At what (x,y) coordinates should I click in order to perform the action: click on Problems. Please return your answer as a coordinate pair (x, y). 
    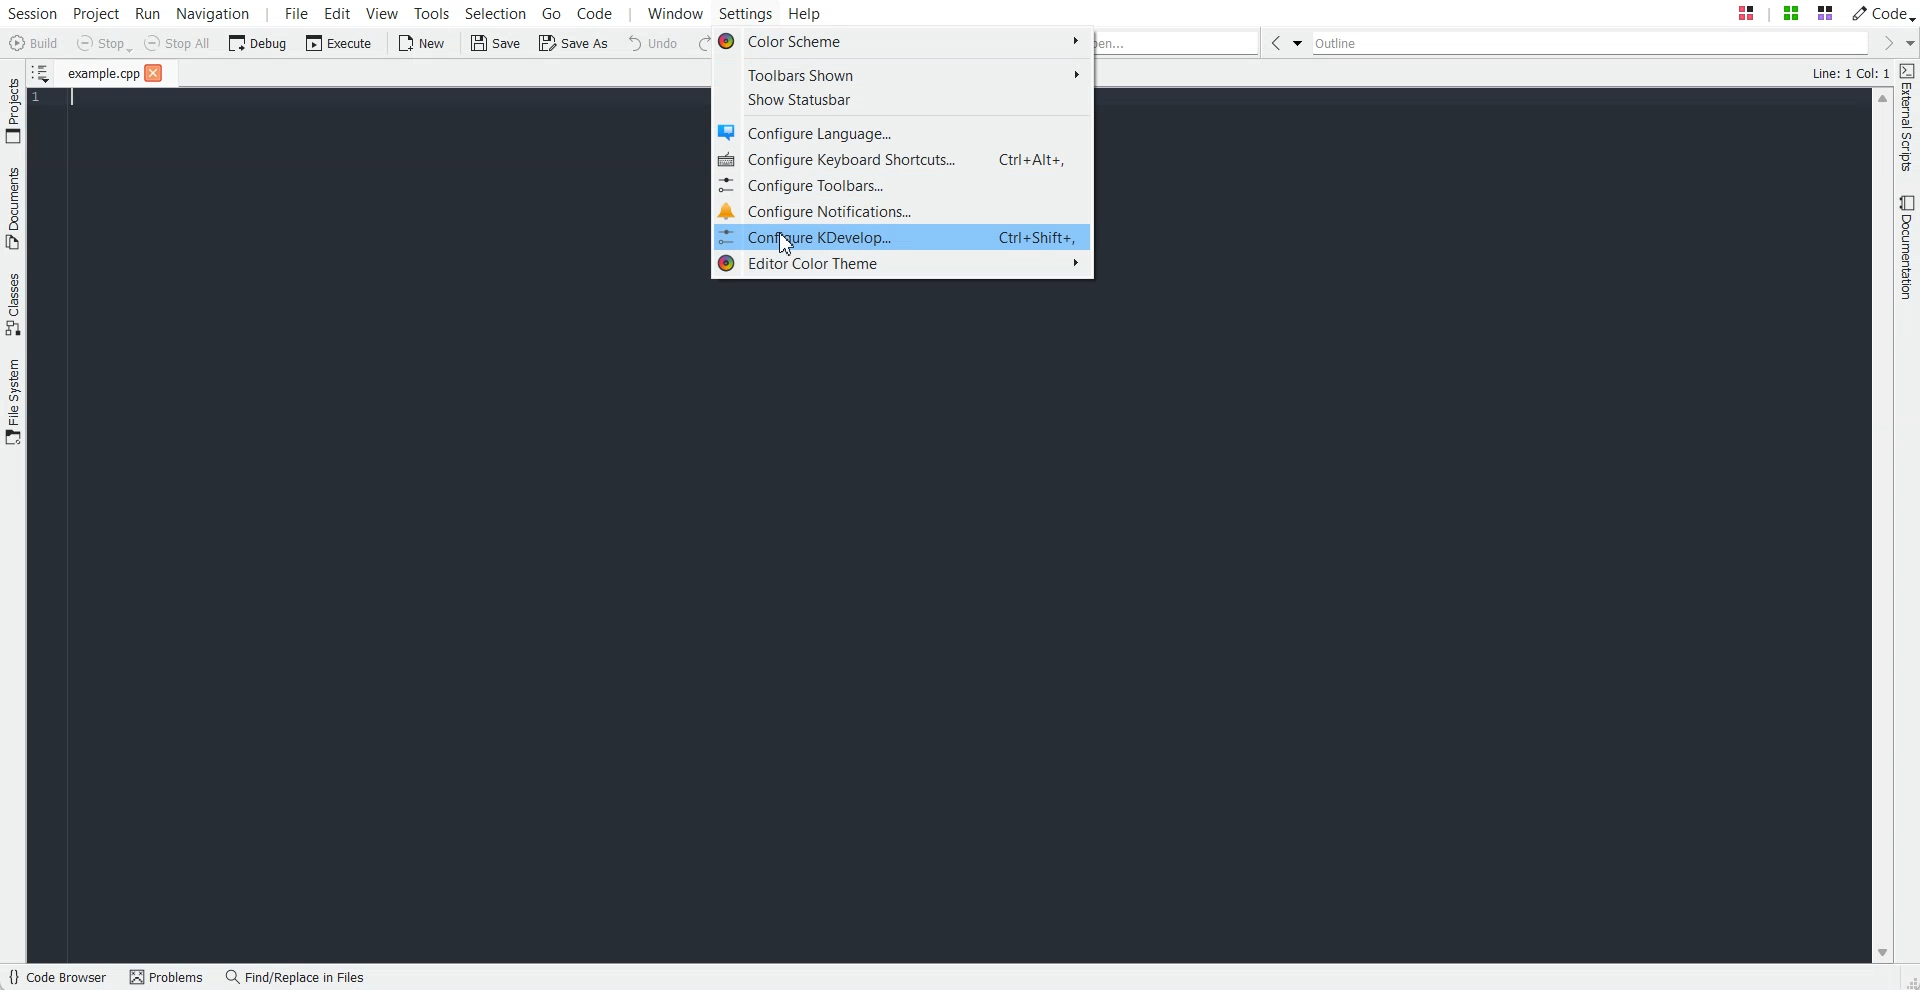
    Looking at the image, I should click on (171, 977).